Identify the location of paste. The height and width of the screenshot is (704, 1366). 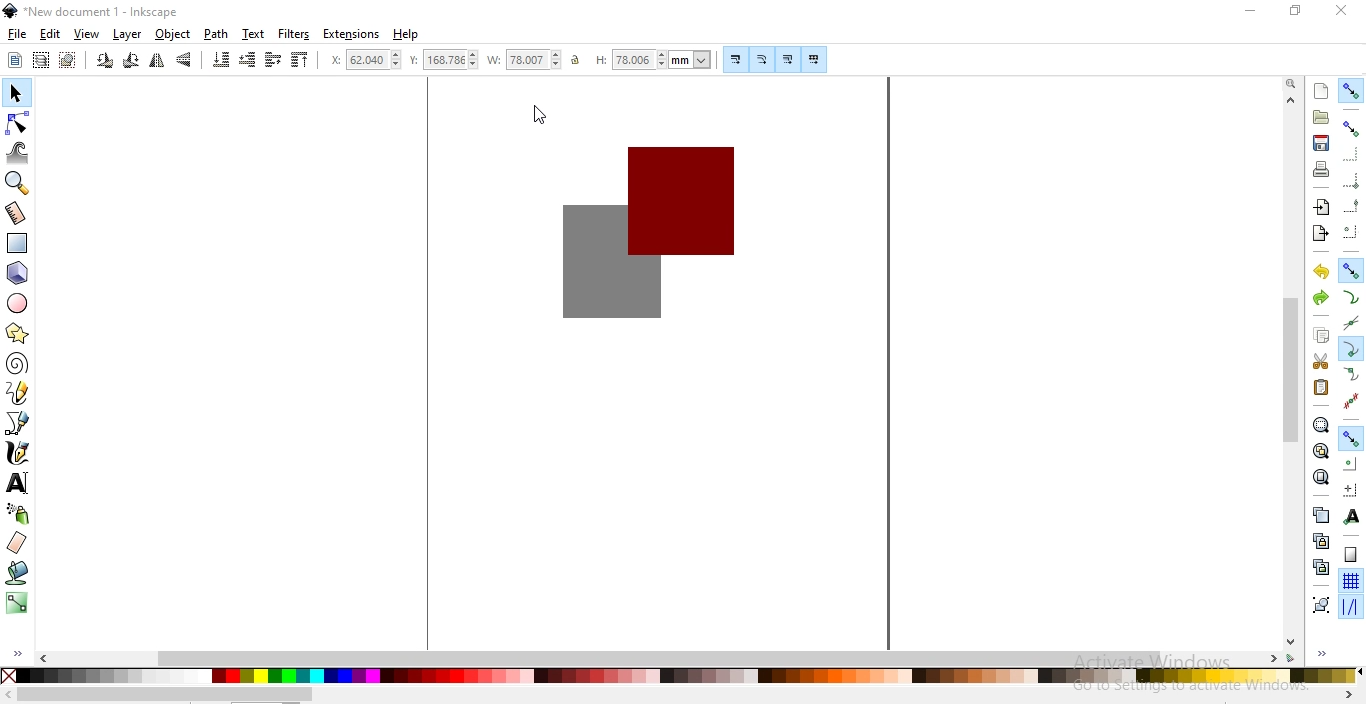
(1320, 387).